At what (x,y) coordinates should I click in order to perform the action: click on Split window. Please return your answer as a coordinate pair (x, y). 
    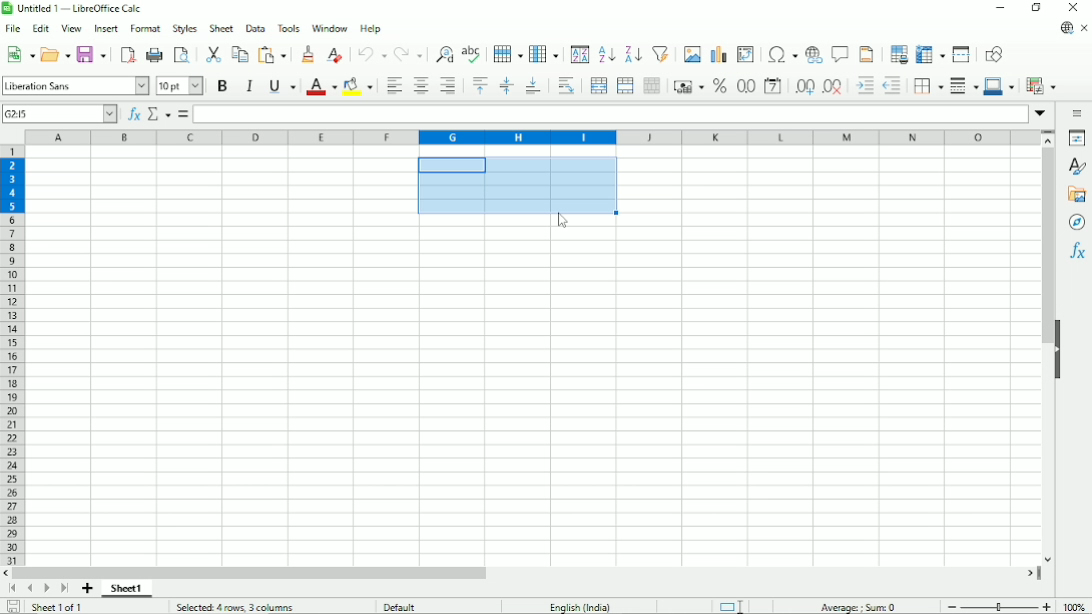
    Looking at the image, I should click on (963, 54).